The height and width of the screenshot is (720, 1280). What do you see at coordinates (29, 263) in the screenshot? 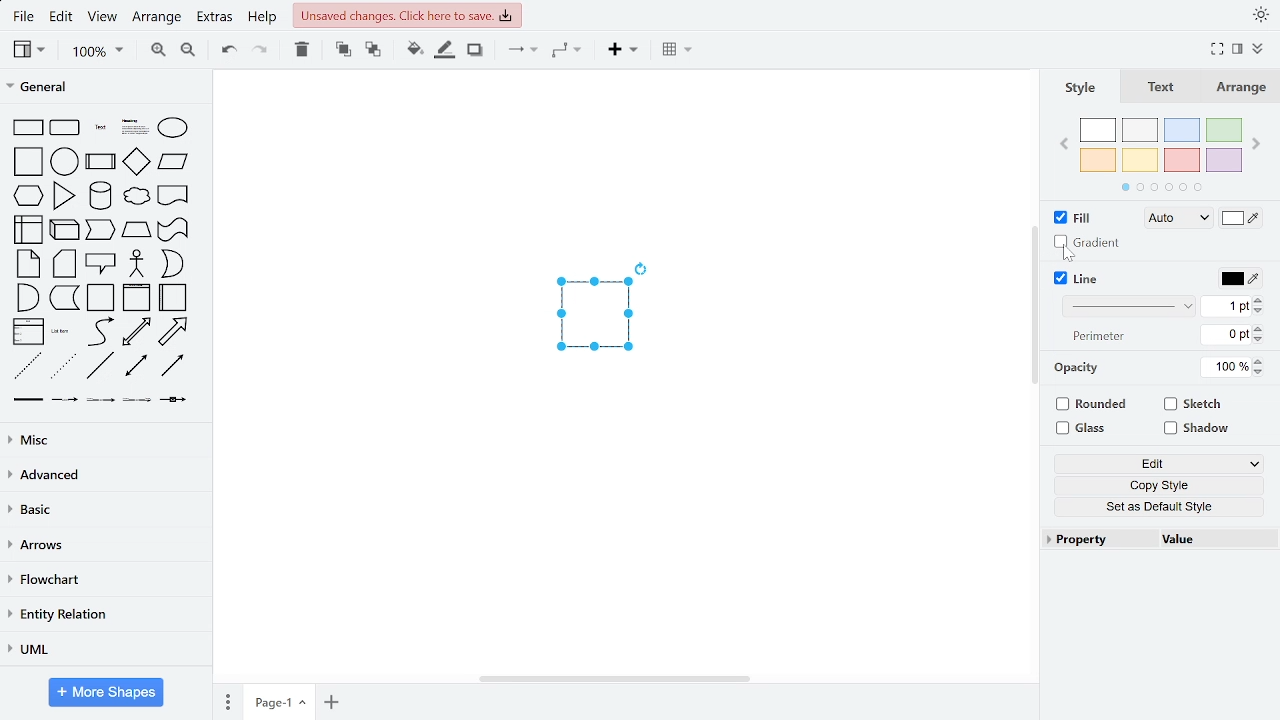
I see `general shapes` at bounding box center [29, 263].